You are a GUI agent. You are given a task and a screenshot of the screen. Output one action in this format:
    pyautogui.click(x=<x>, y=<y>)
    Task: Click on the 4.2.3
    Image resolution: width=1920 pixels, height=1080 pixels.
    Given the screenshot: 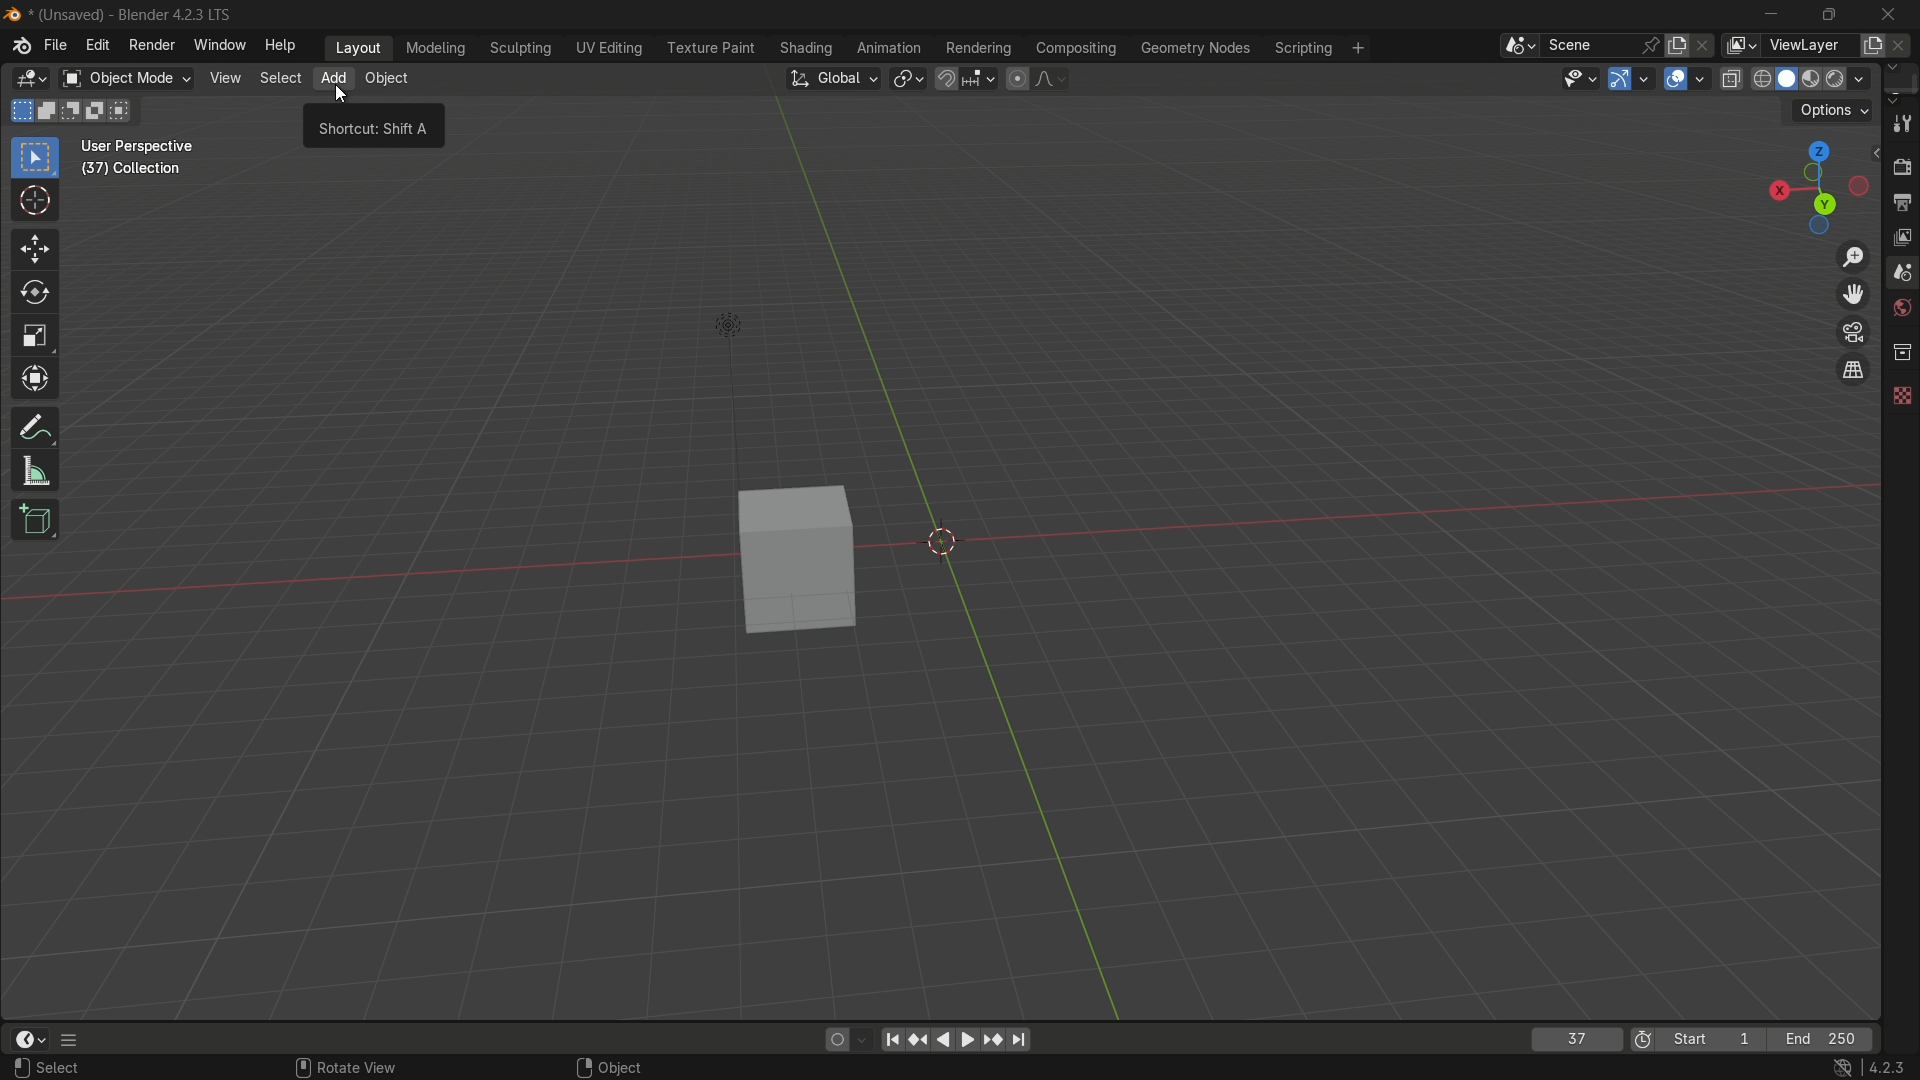 What is the action you would take?
    pyautogui.click(x=1854, y=1070)
    